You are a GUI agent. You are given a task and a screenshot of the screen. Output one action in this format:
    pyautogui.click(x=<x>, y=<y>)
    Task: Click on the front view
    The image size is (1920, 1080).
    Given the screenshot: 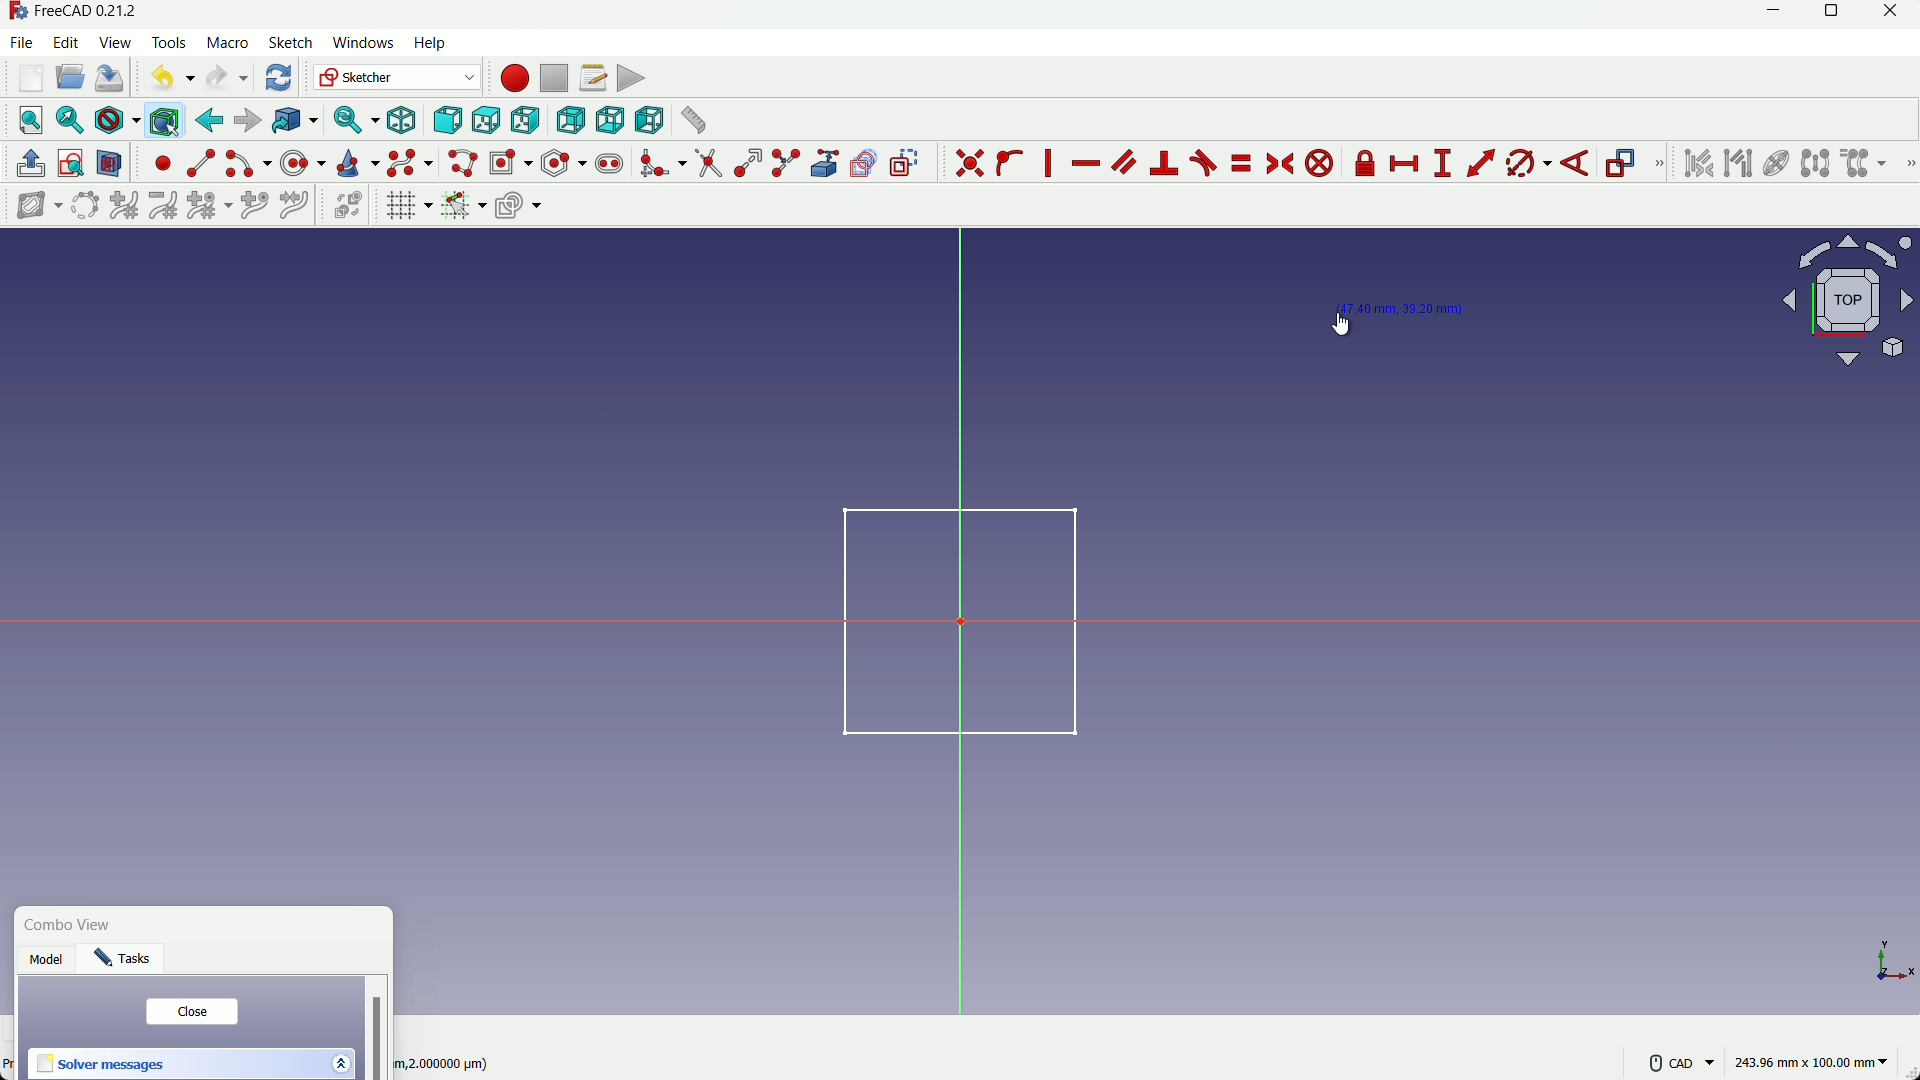 What is the action you would take?
    pyautogui.click(x=446, y=122)
    